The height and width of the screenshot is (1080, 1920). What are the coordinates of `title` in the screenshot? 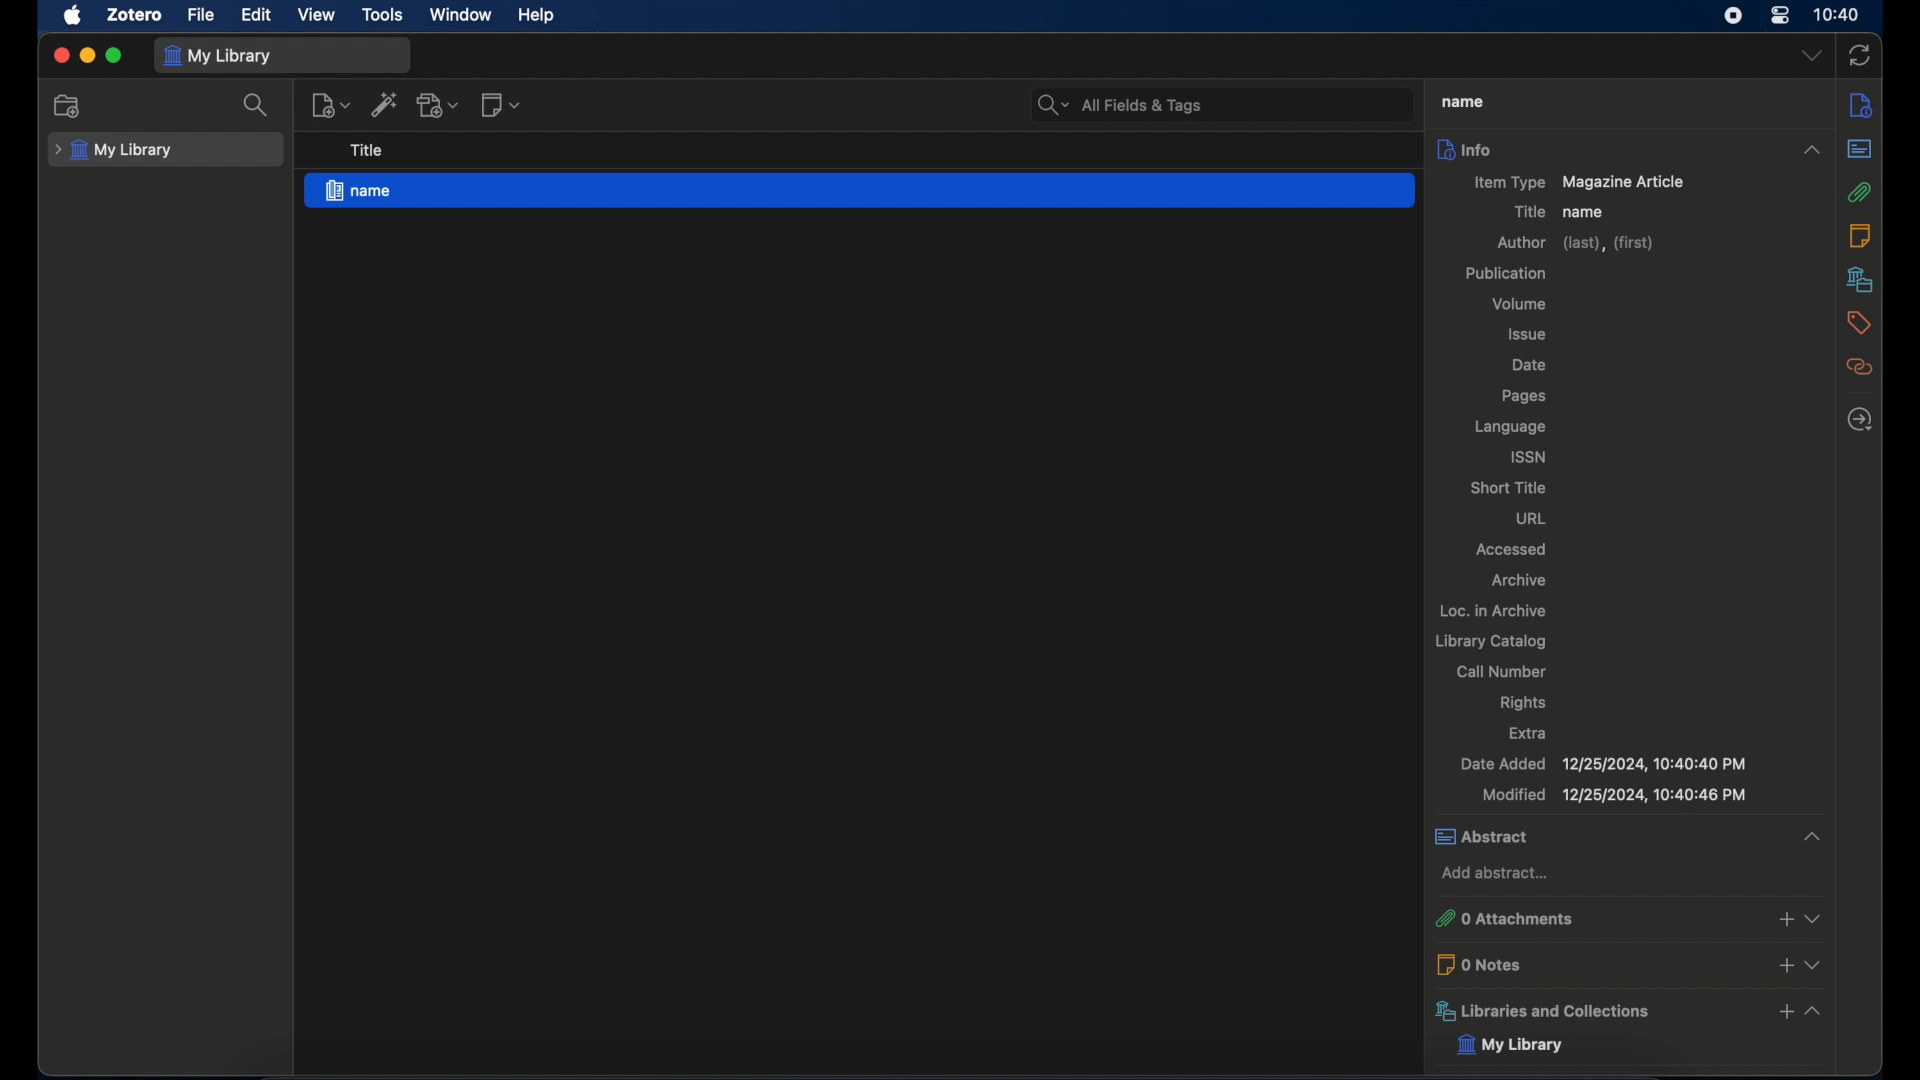 It's located at (1462, 102).